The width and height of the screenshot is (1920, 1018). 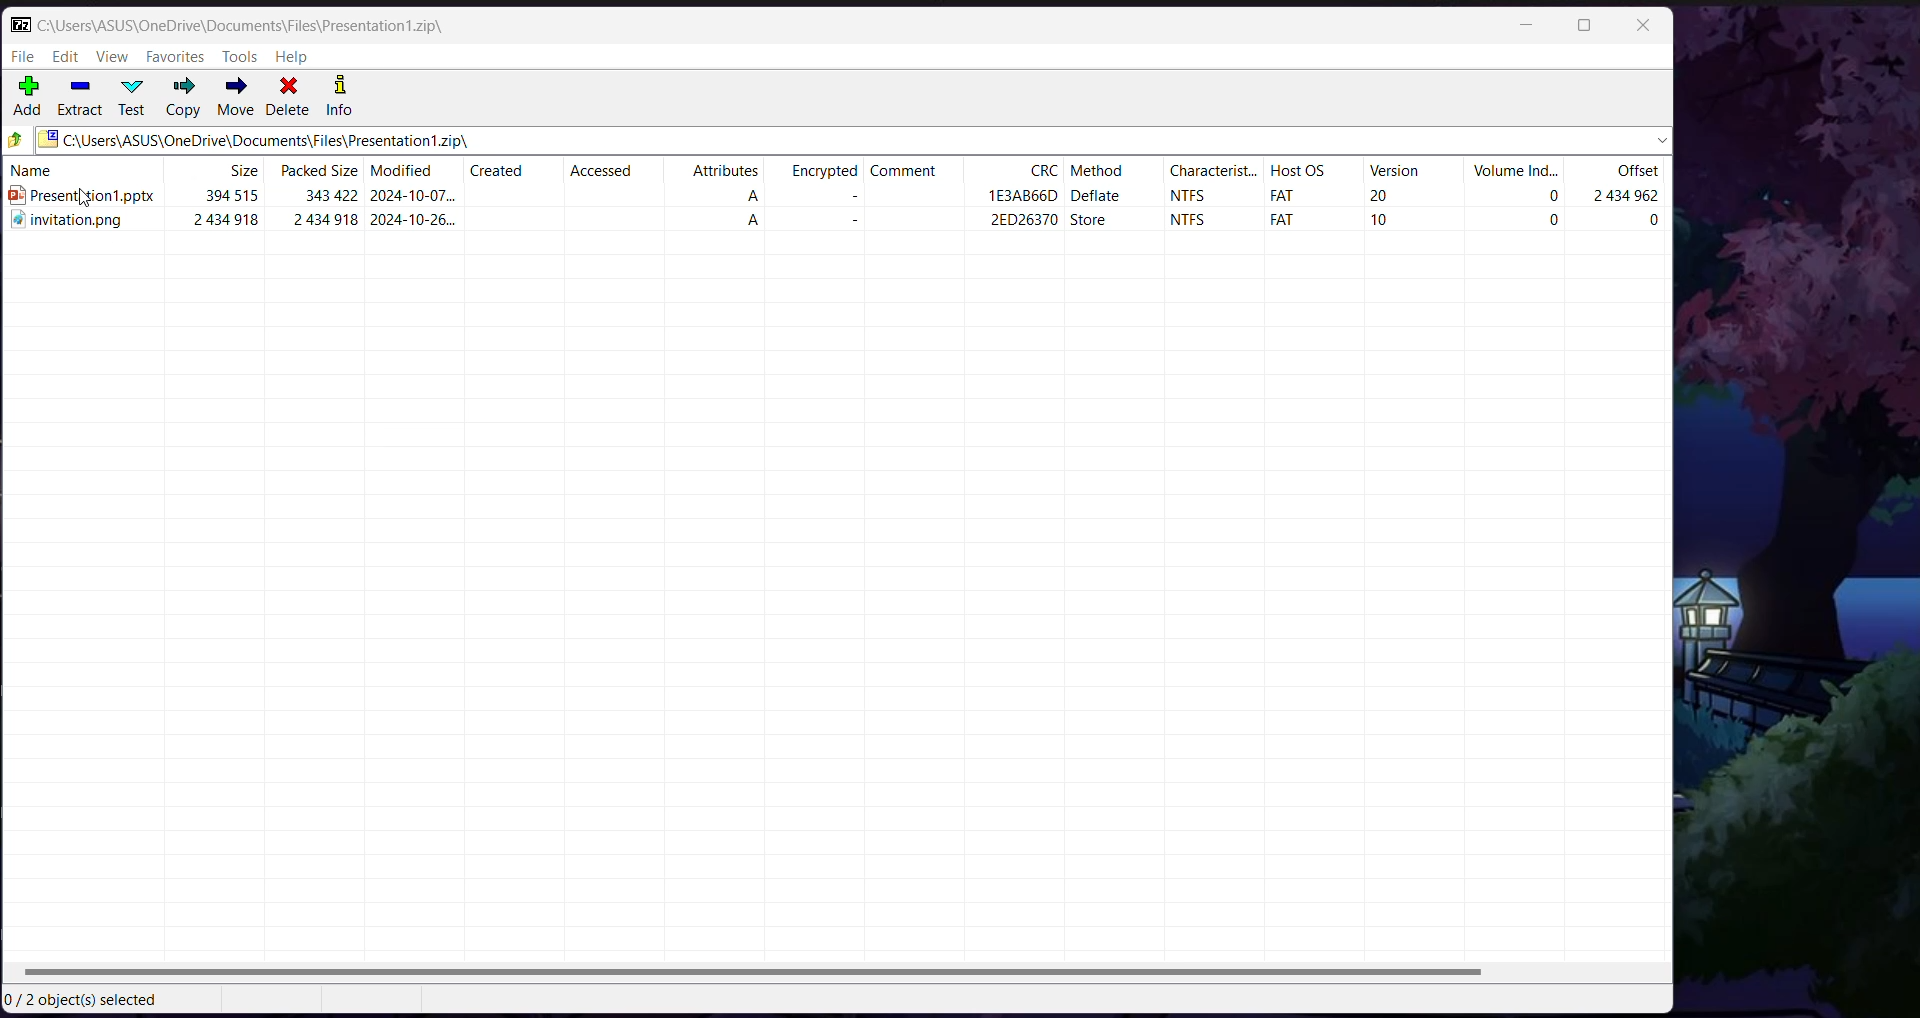 What do you see at coordinates (1001, 223) in the screenshot?
I see `2ED26370` at bounding box center [1001, 223].